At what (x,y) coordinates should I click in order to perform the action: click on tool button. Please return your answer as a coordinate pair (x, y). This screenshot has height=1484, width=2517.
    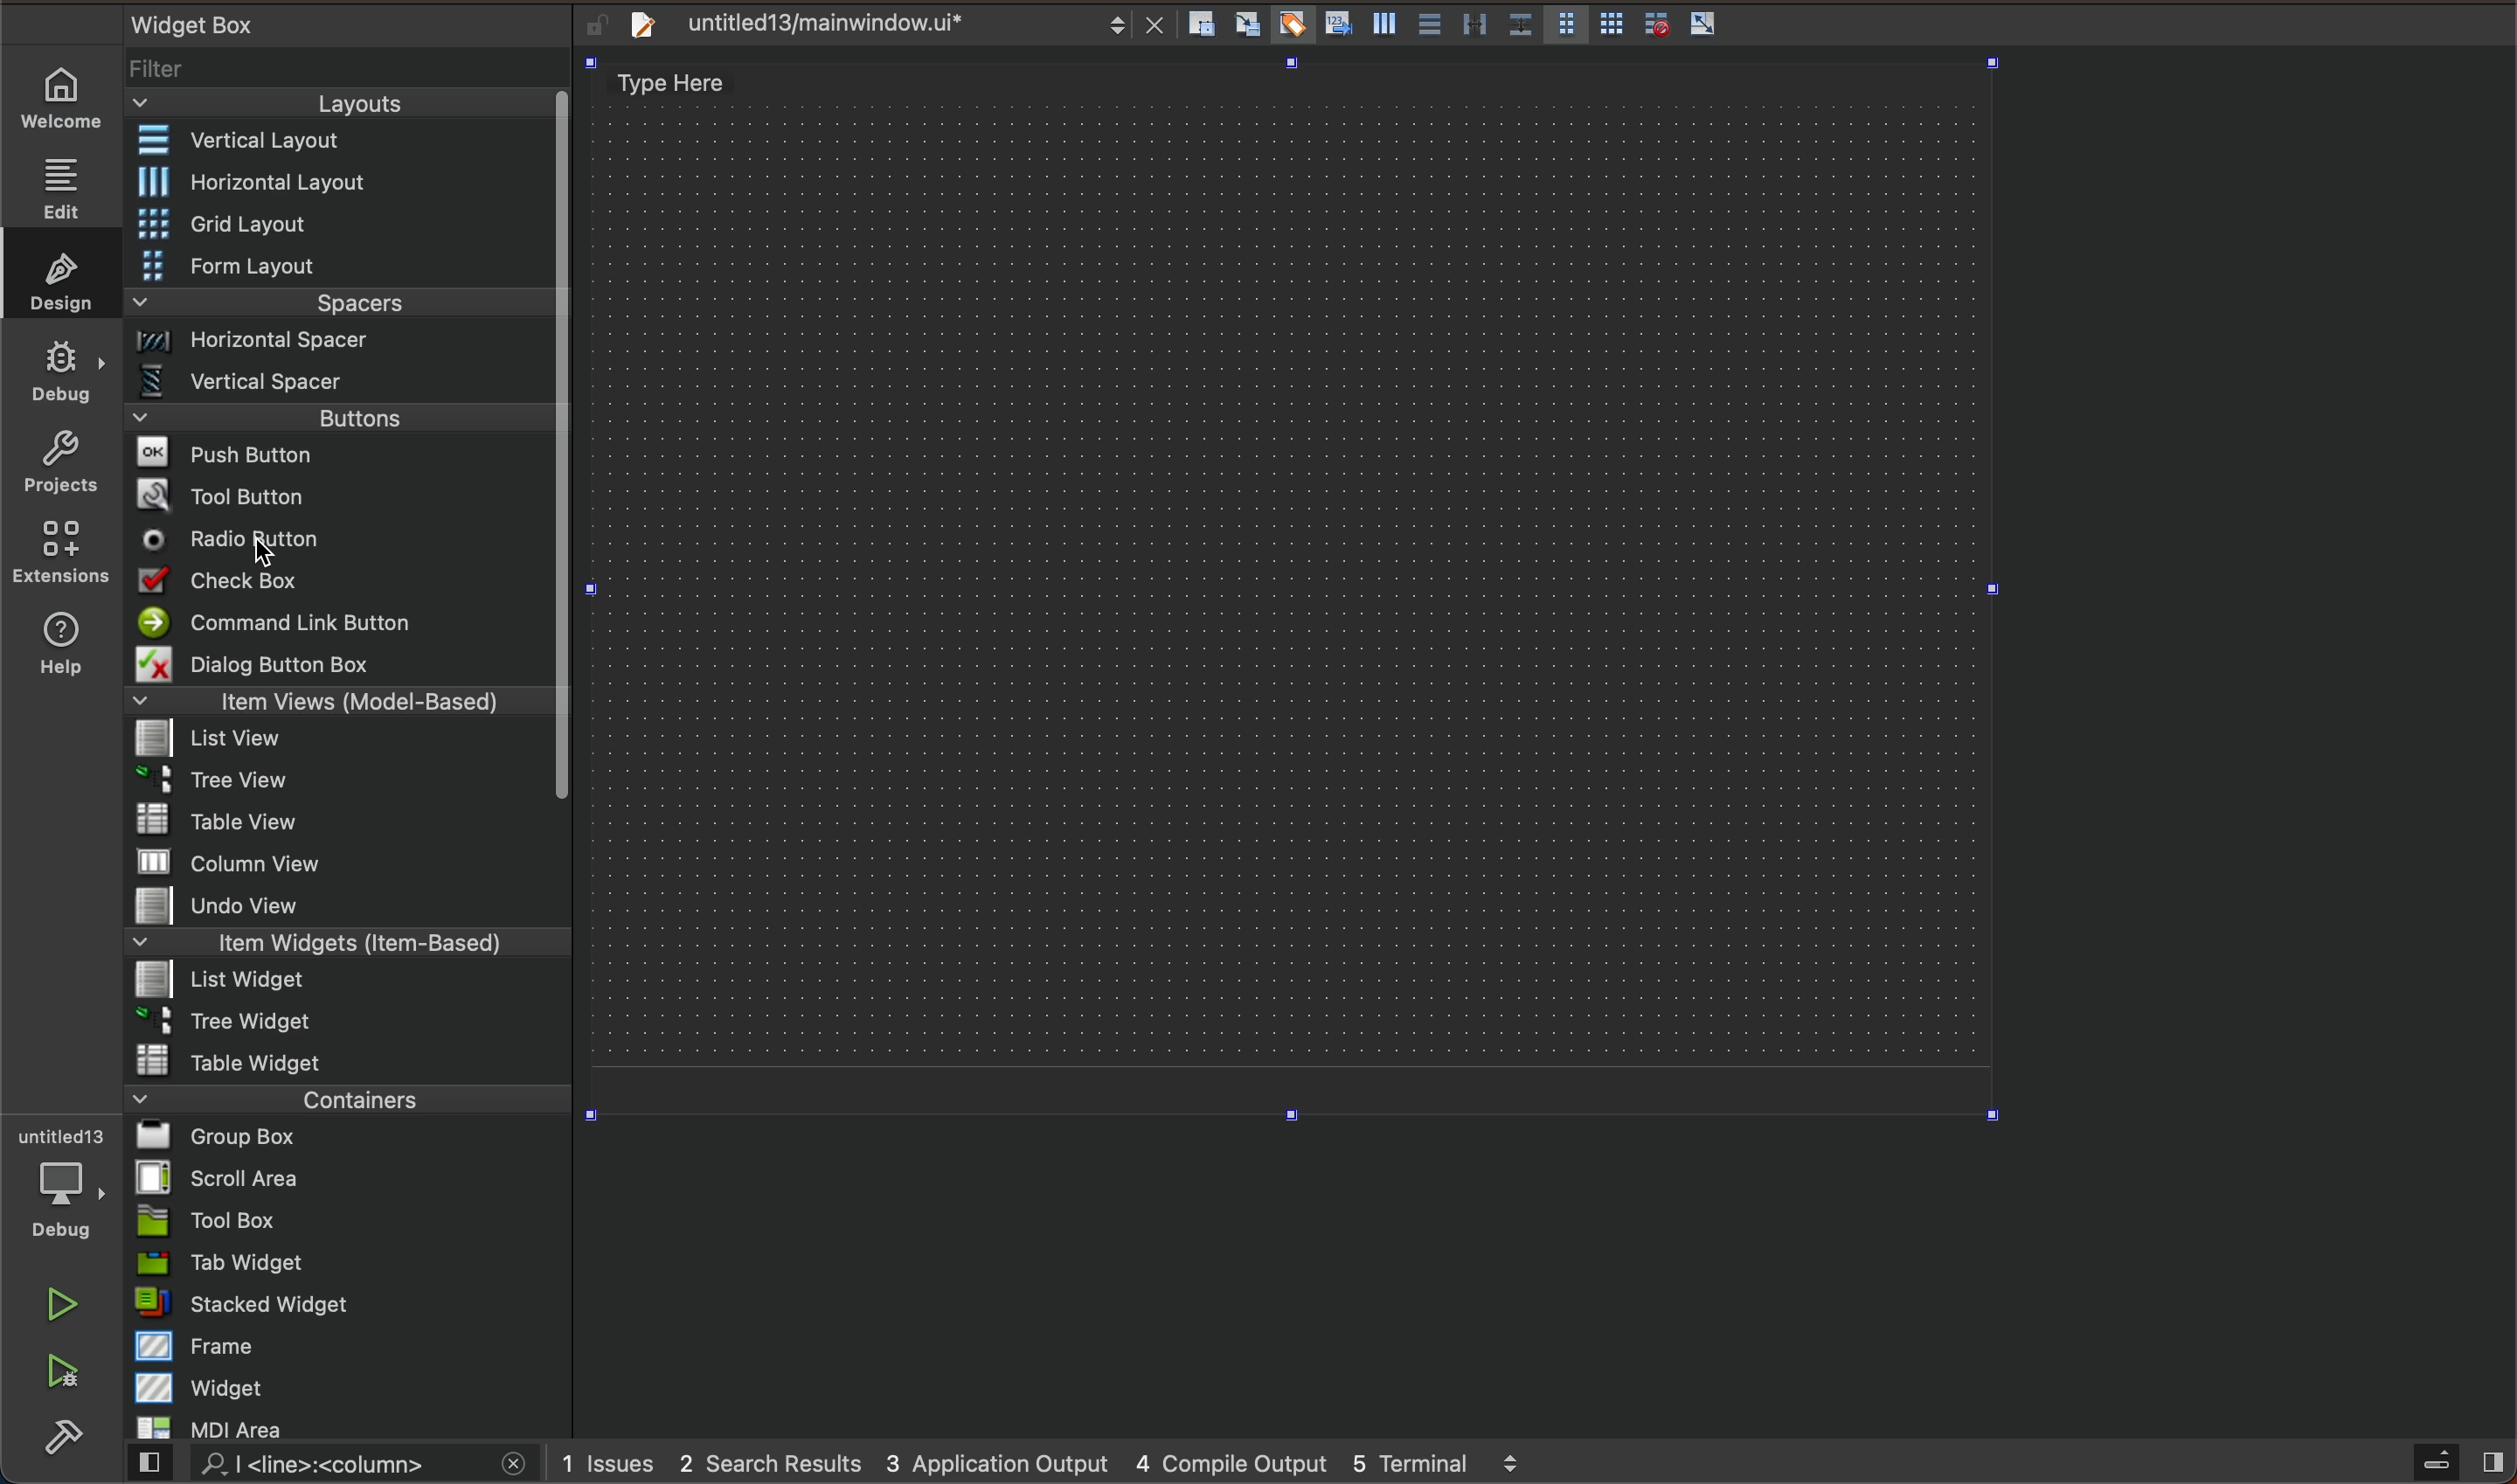
    Looking at the image, I should click on (343, 495).